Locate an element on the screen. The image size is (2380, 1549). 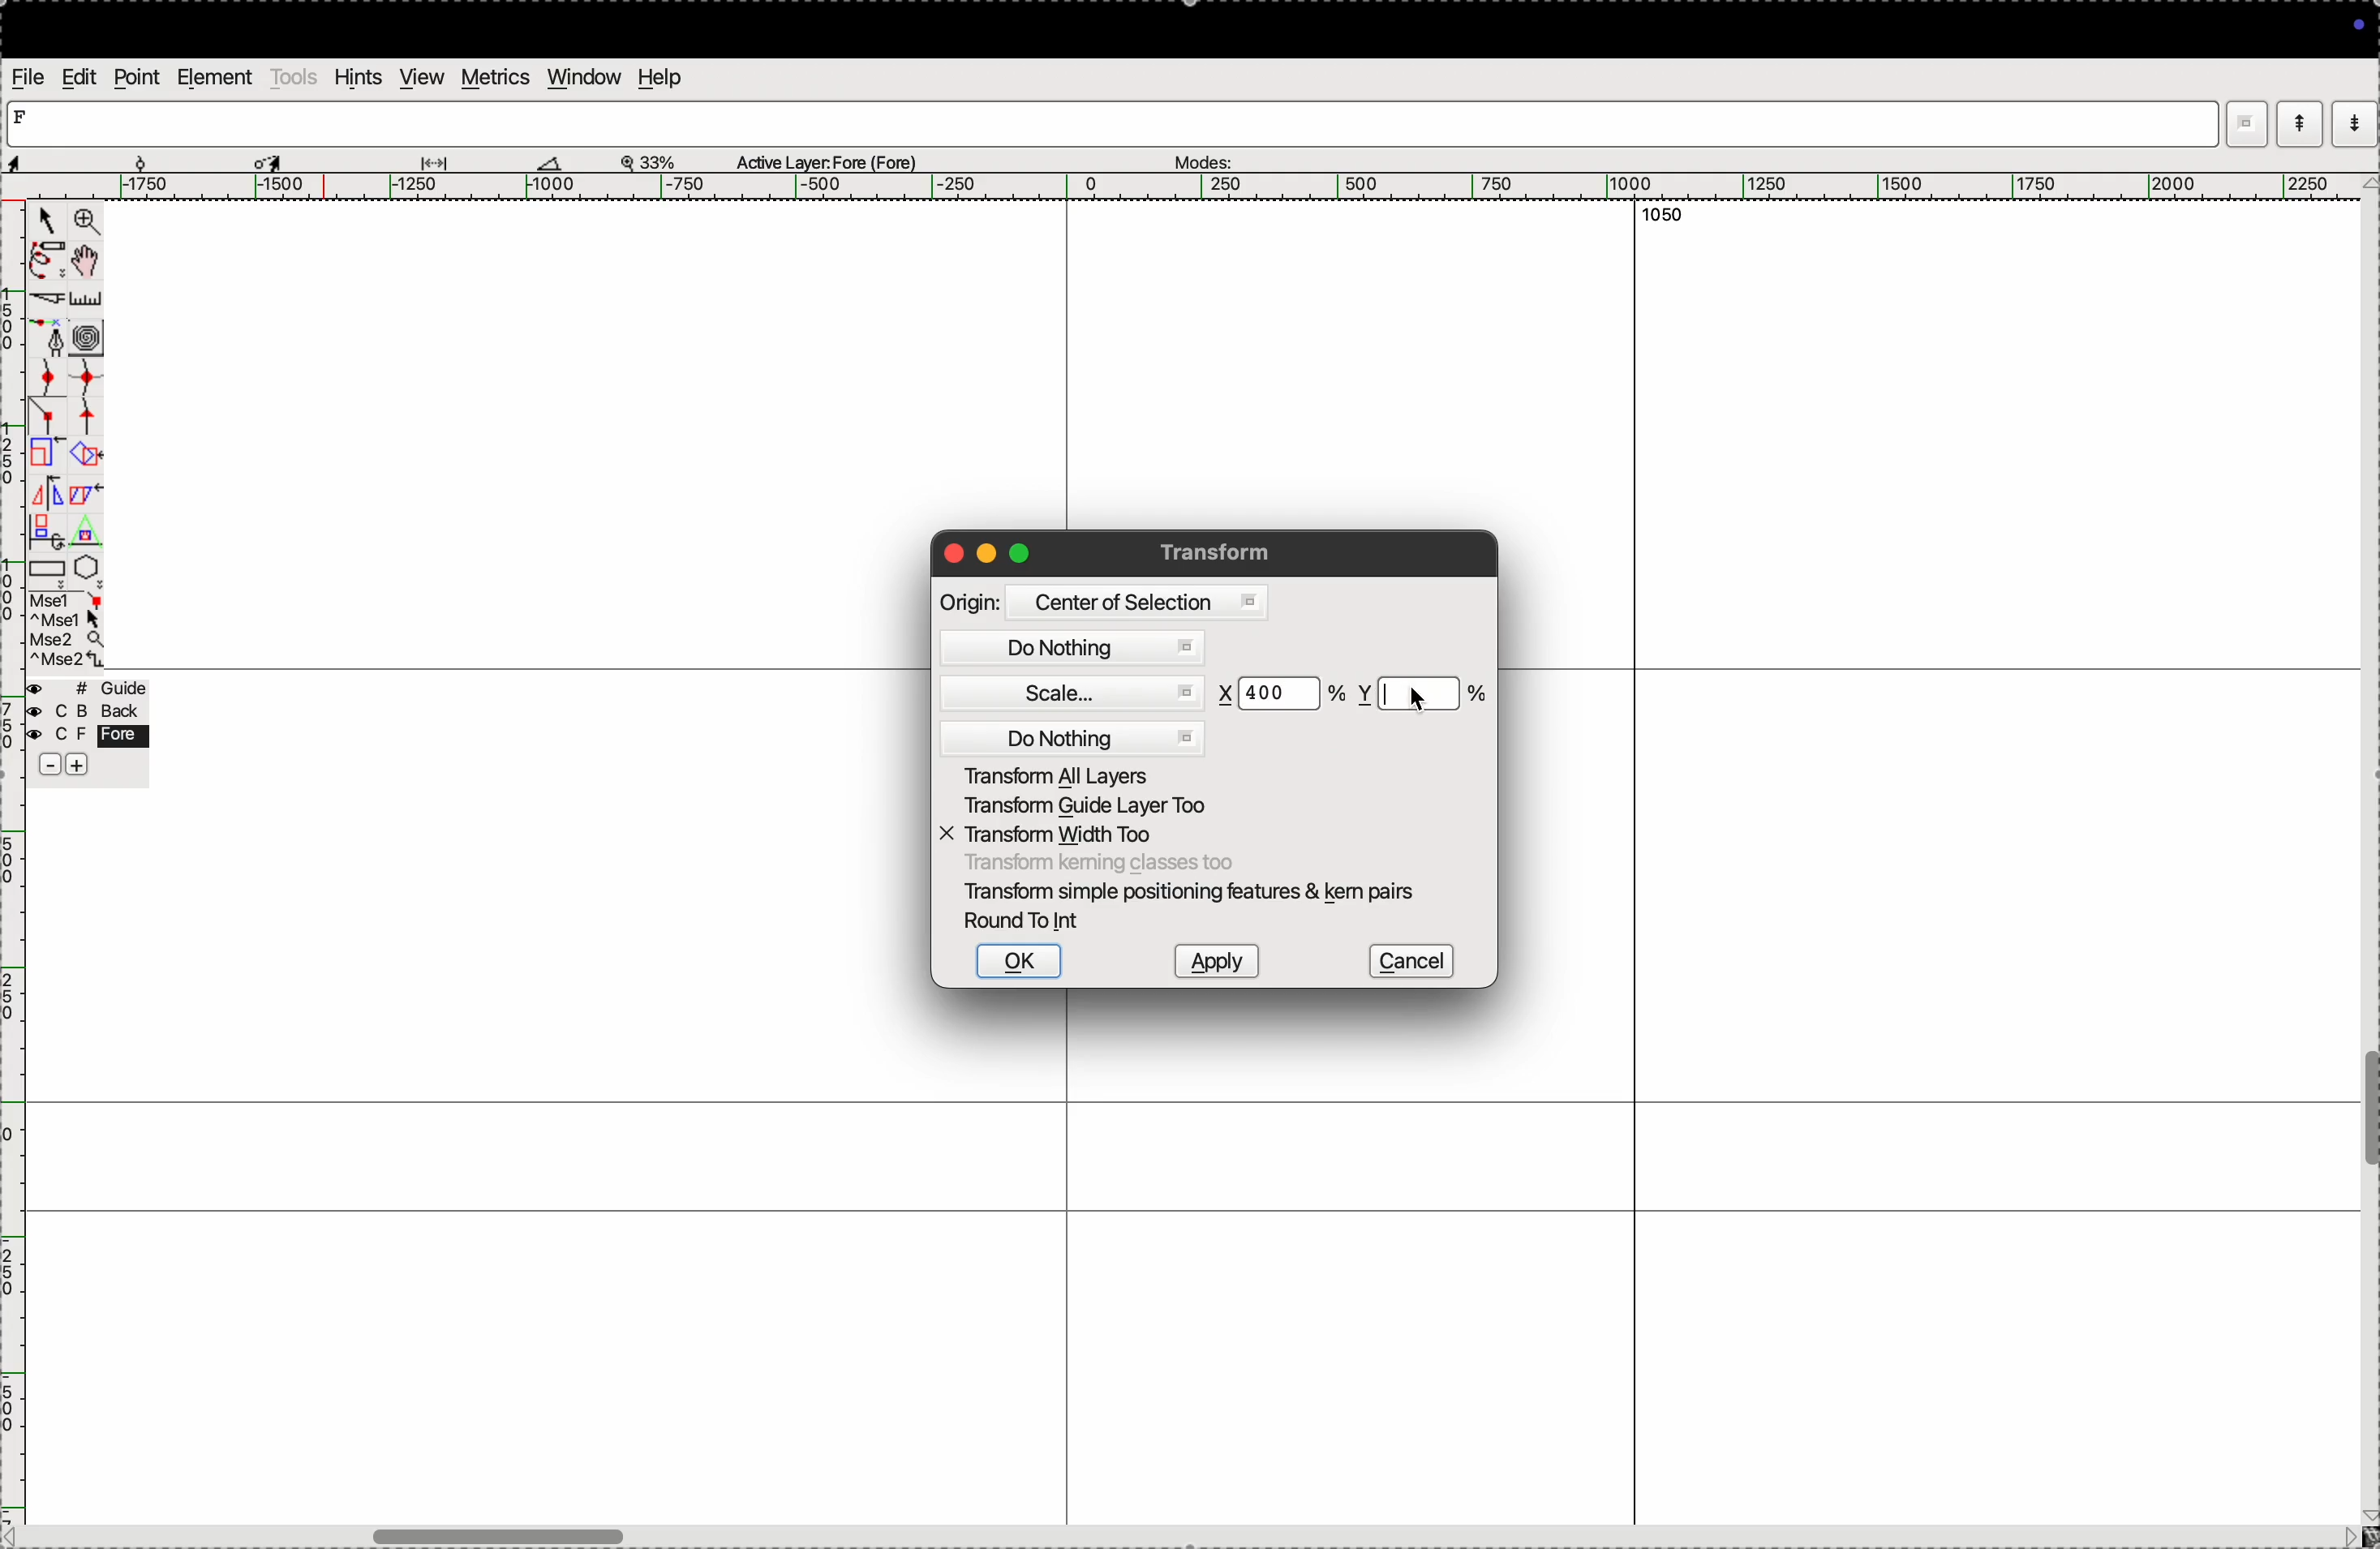
fore is located at coordinates (90, 737).